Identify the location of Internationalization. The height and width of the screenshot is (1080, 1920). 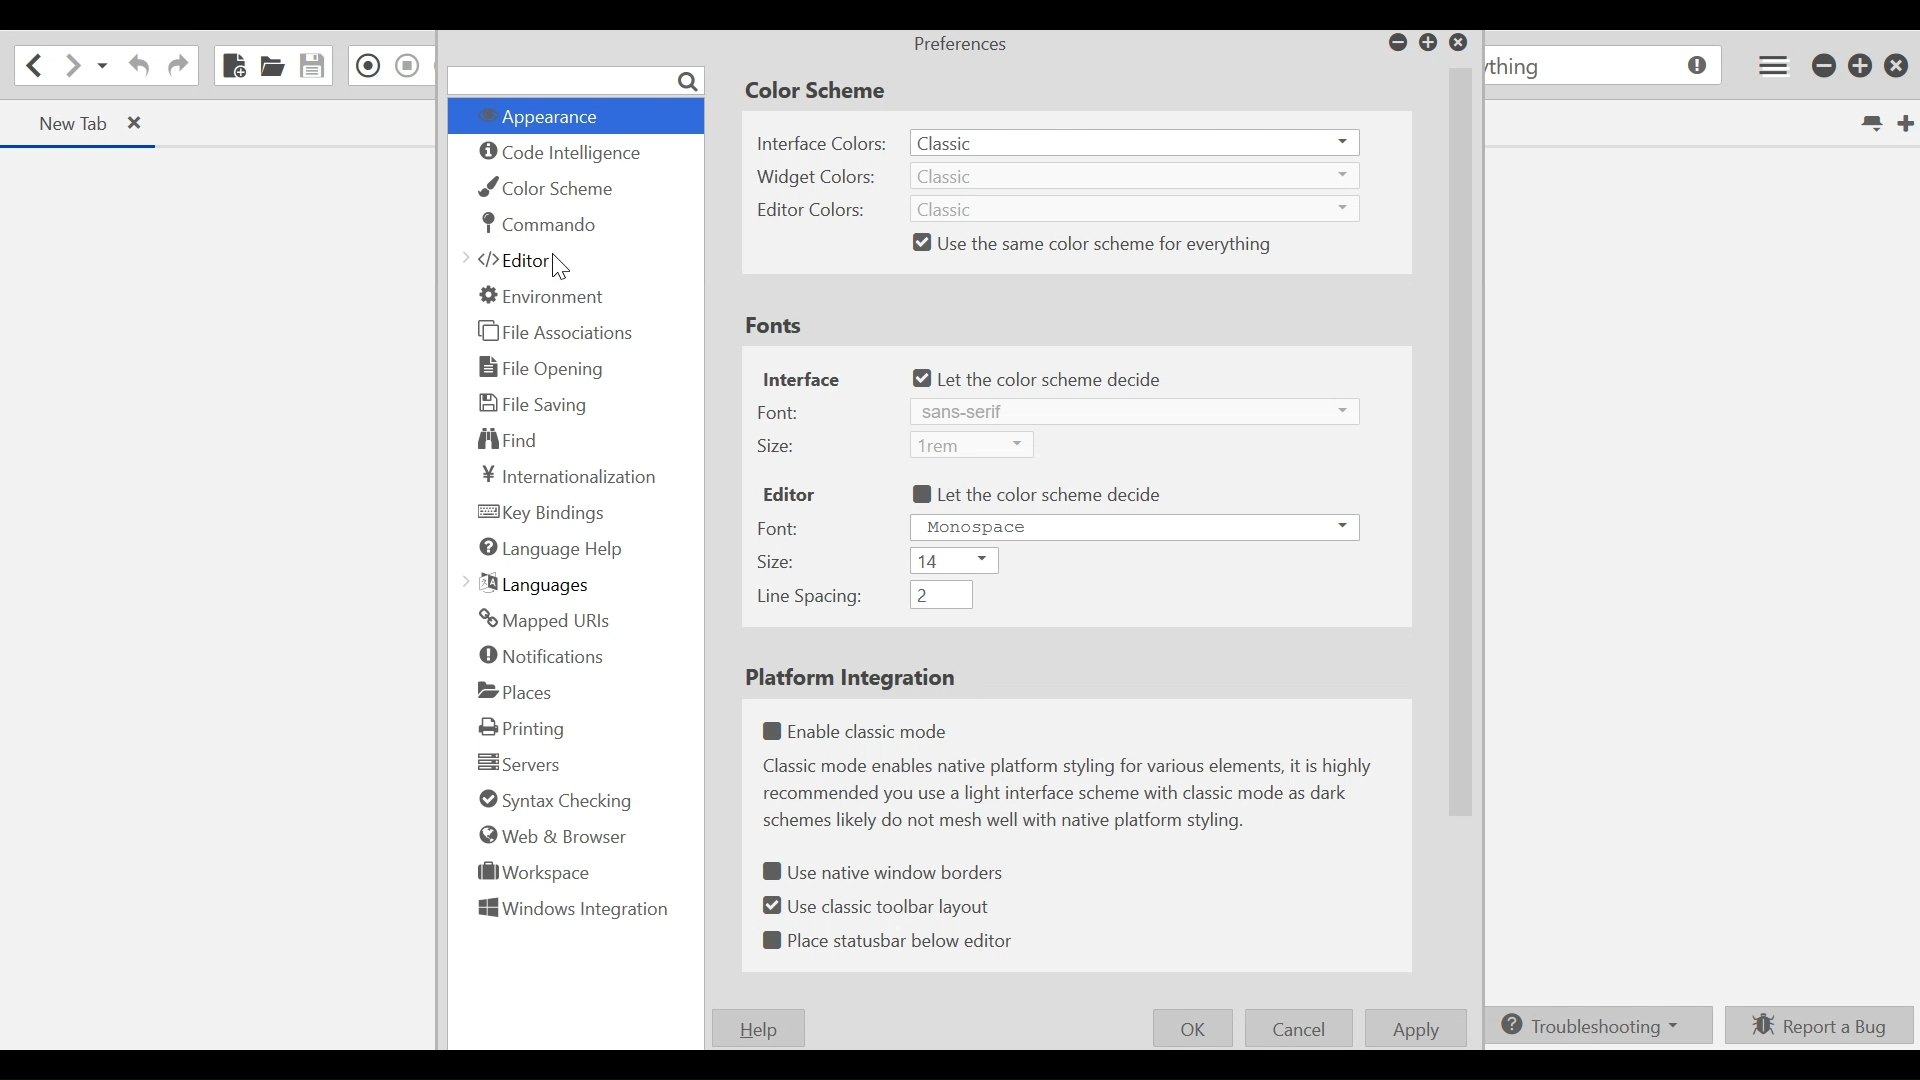
(572, 475).